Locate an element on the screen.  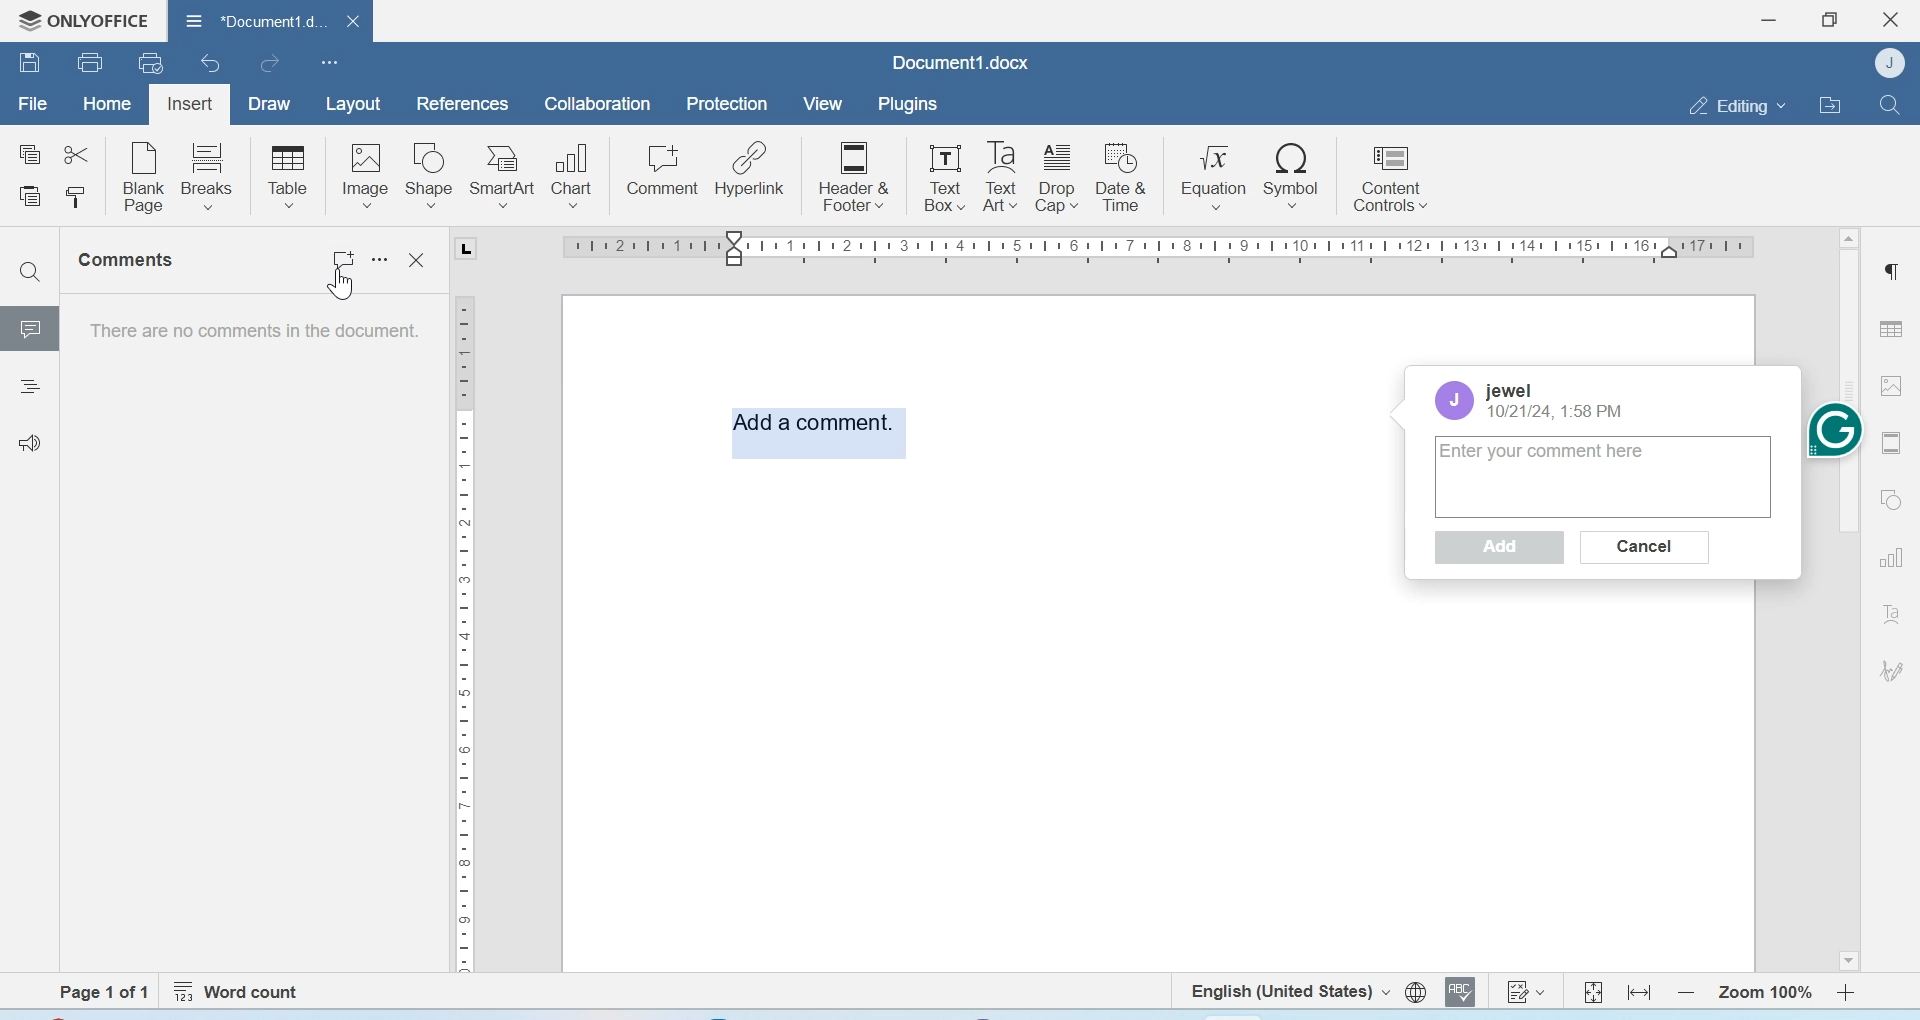
Redo is located at coordinates (268, 63).